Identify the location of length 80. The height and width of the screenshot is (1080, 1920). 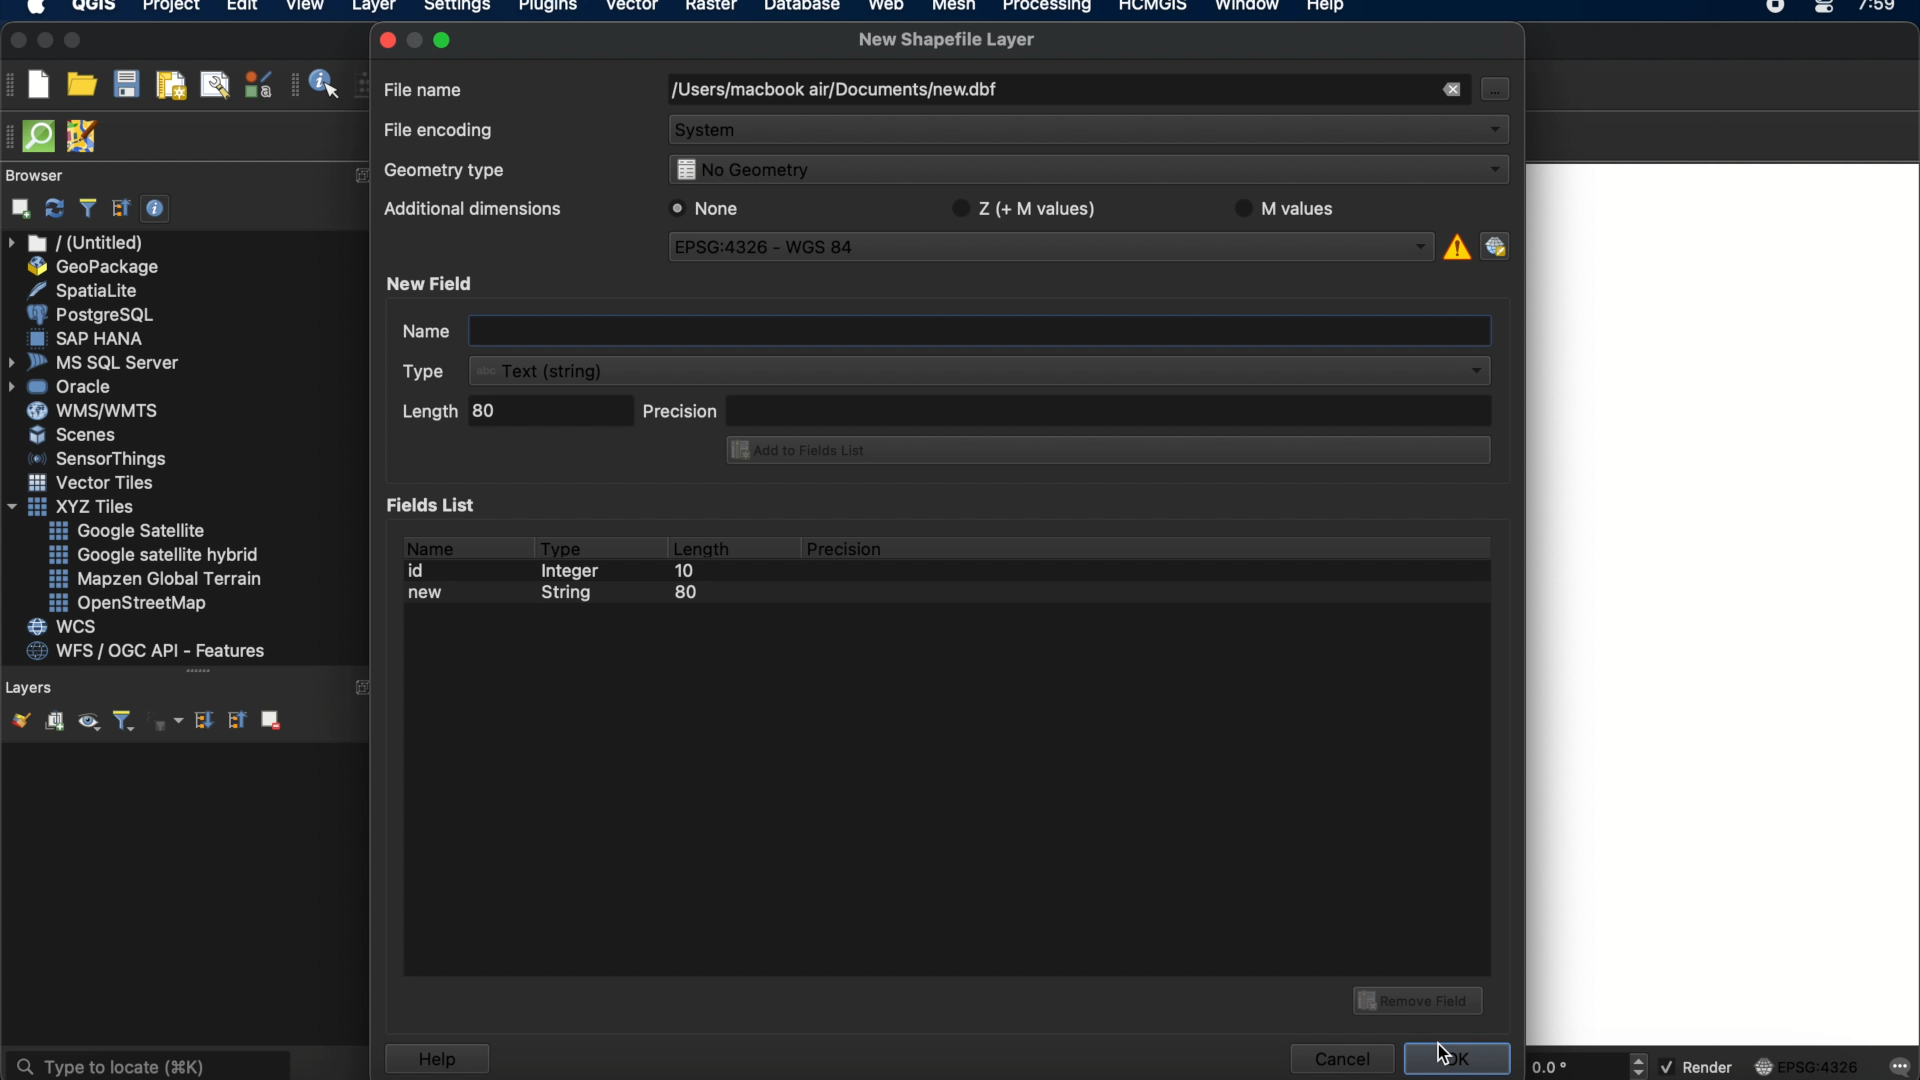
(513, 414).